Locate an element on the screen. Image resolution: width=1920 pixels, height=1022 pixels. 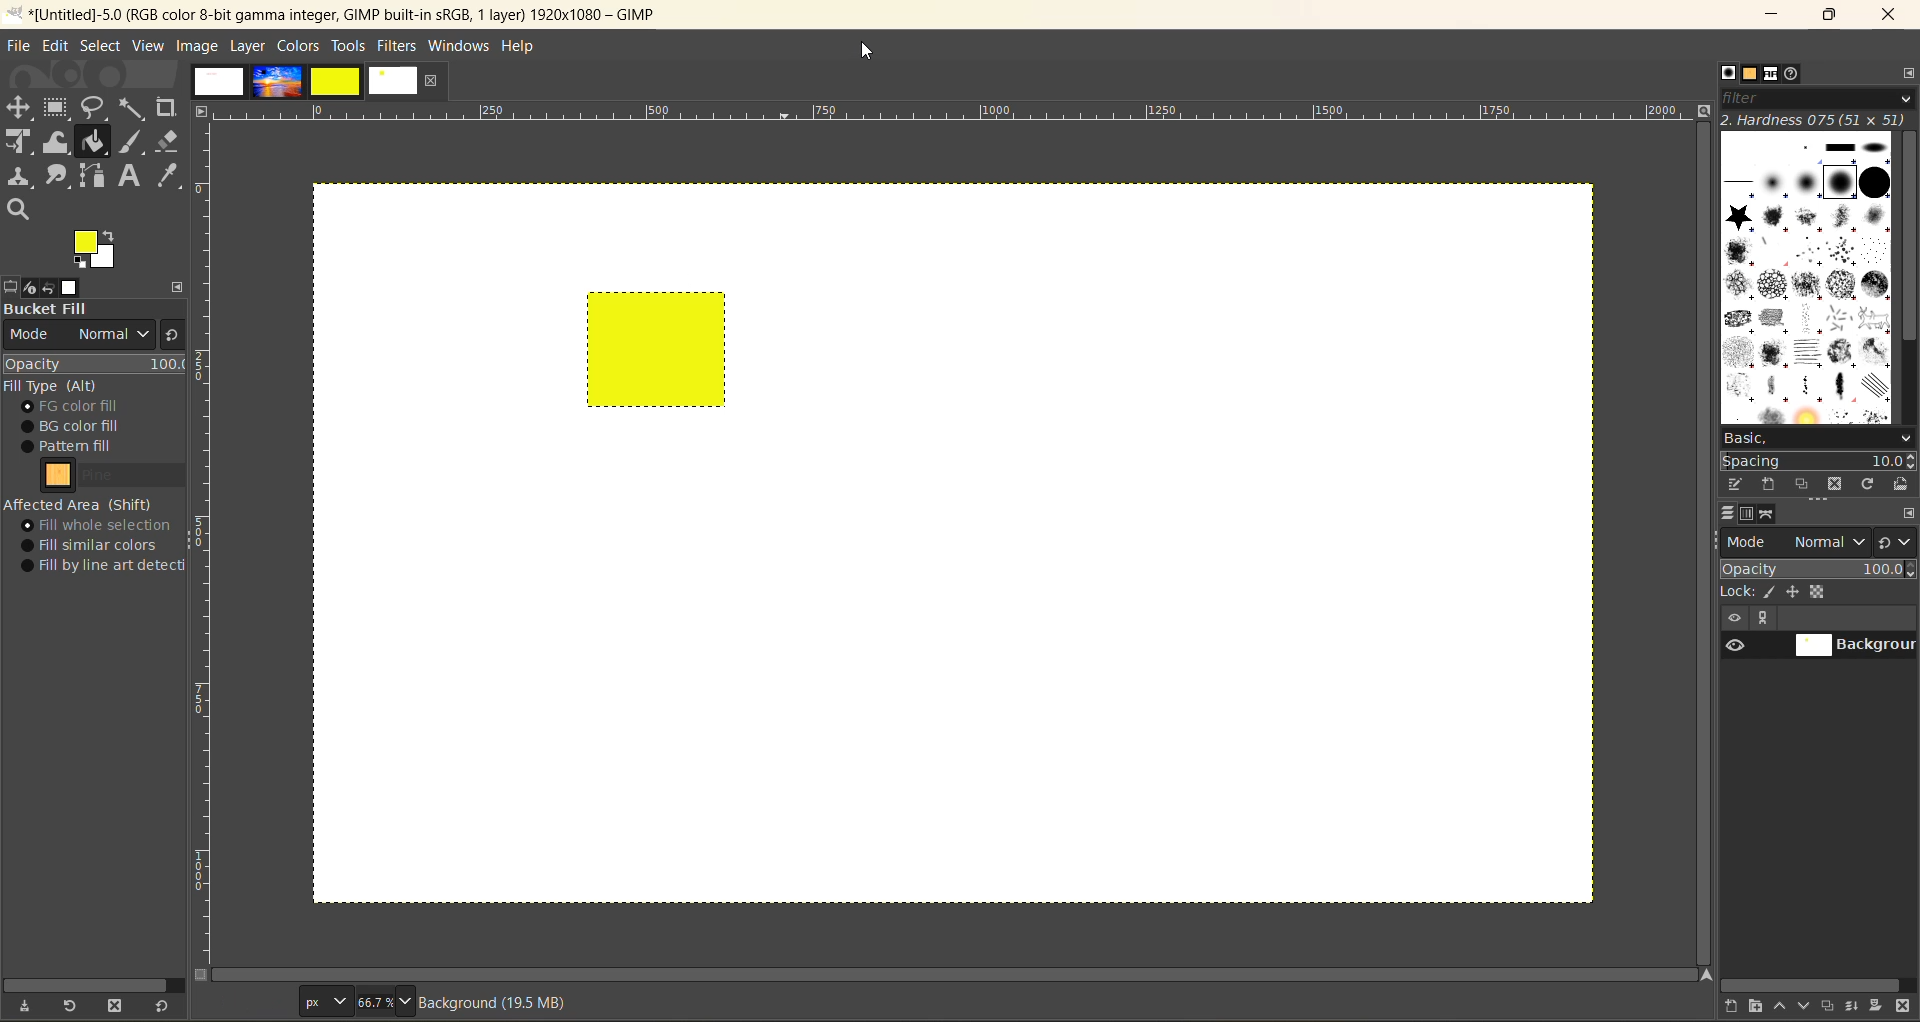
lock pixel, position, alpha is located at coordinates (1818, 596).